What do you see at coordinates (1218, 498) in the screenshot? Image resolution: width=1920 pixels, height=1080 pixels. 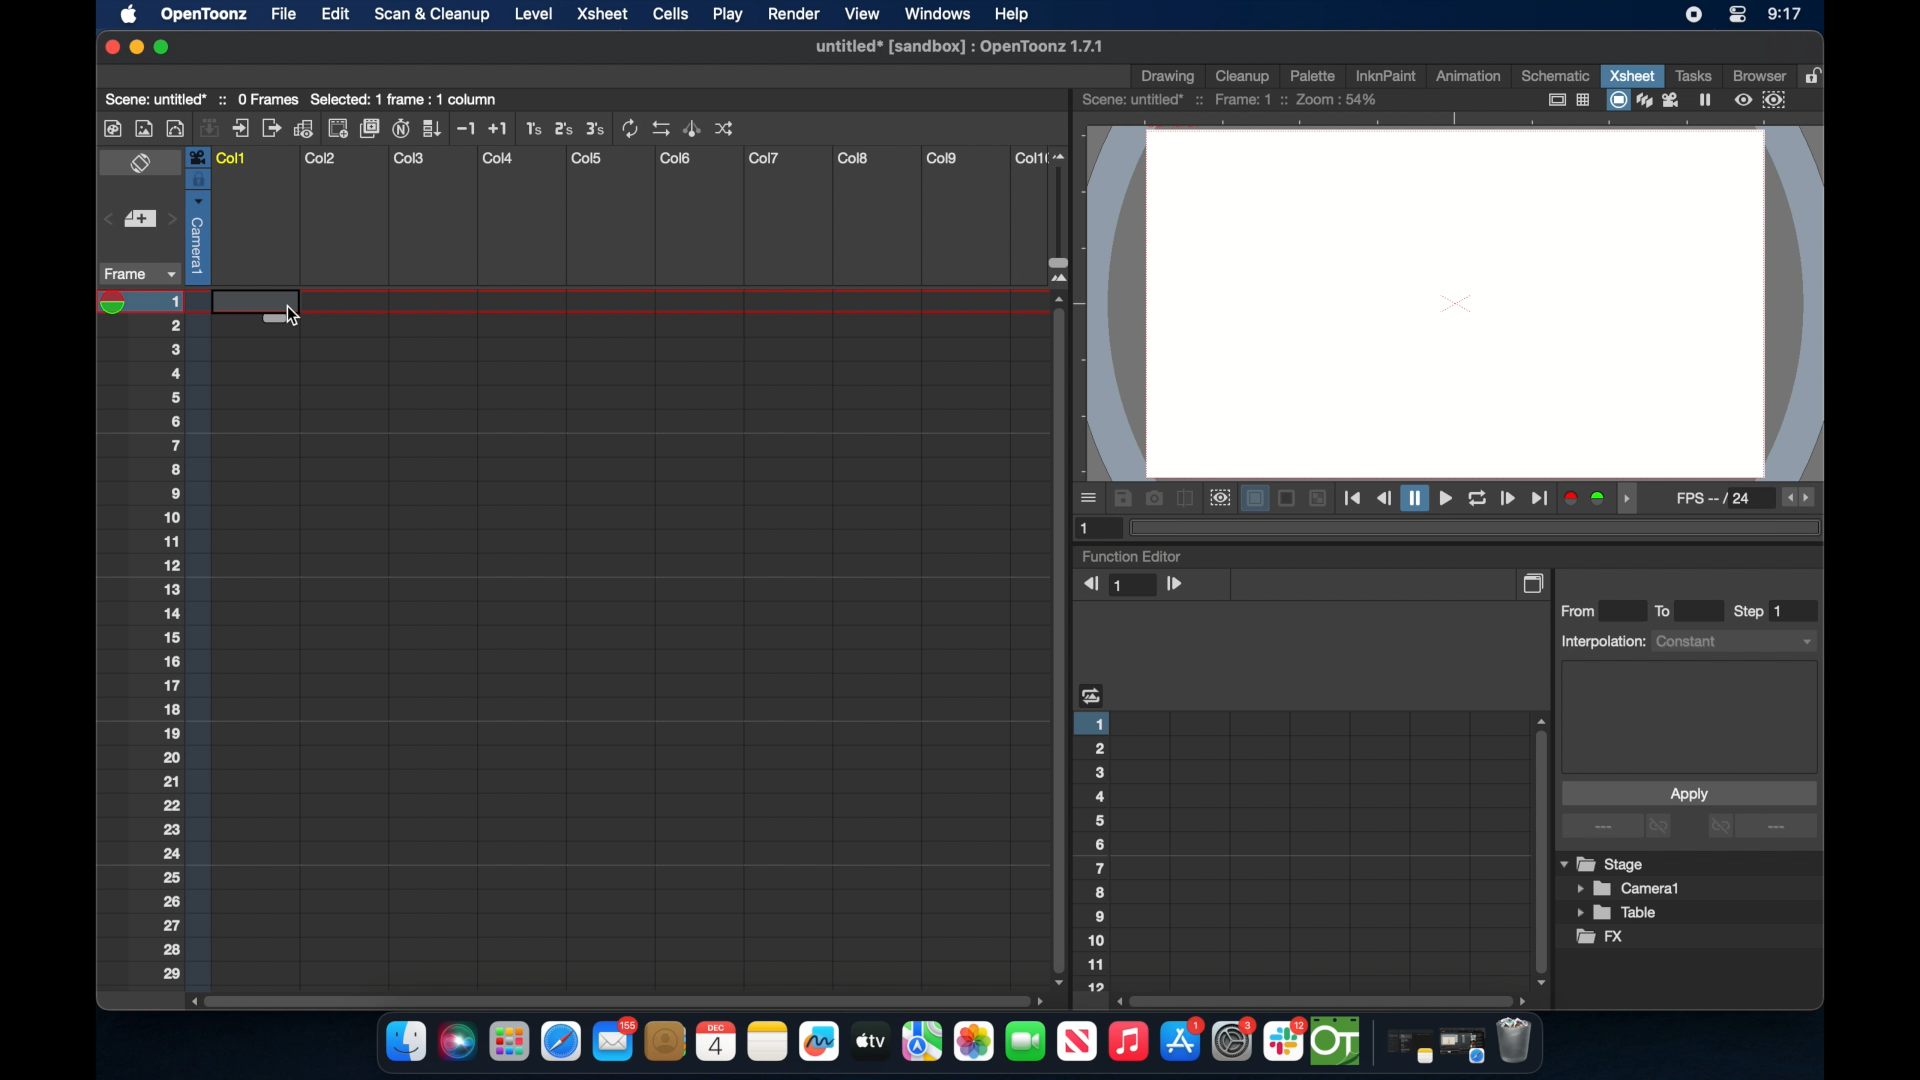 I see `preview` at bounding box center [1218, 498].